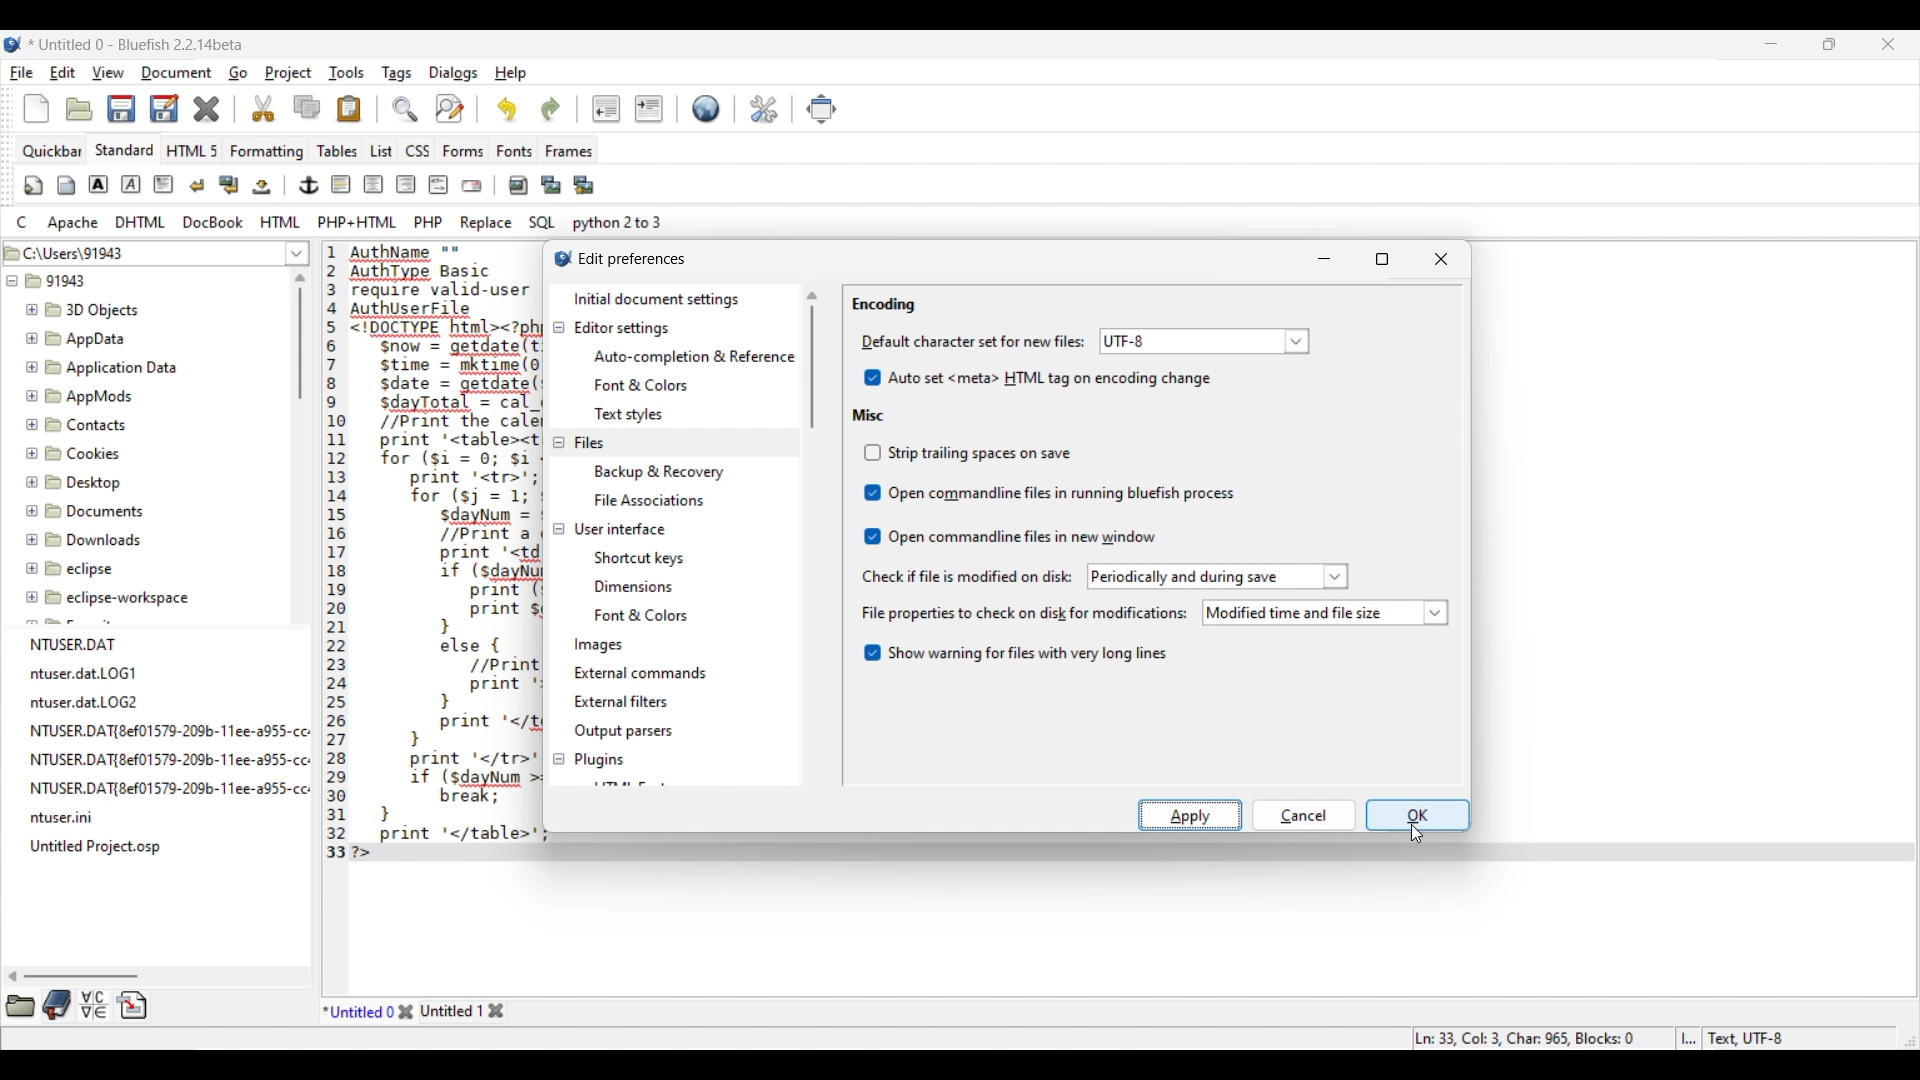  Describe the element at coordinates (347, 73) in the screenshot. I see `Tools menu` at that location.